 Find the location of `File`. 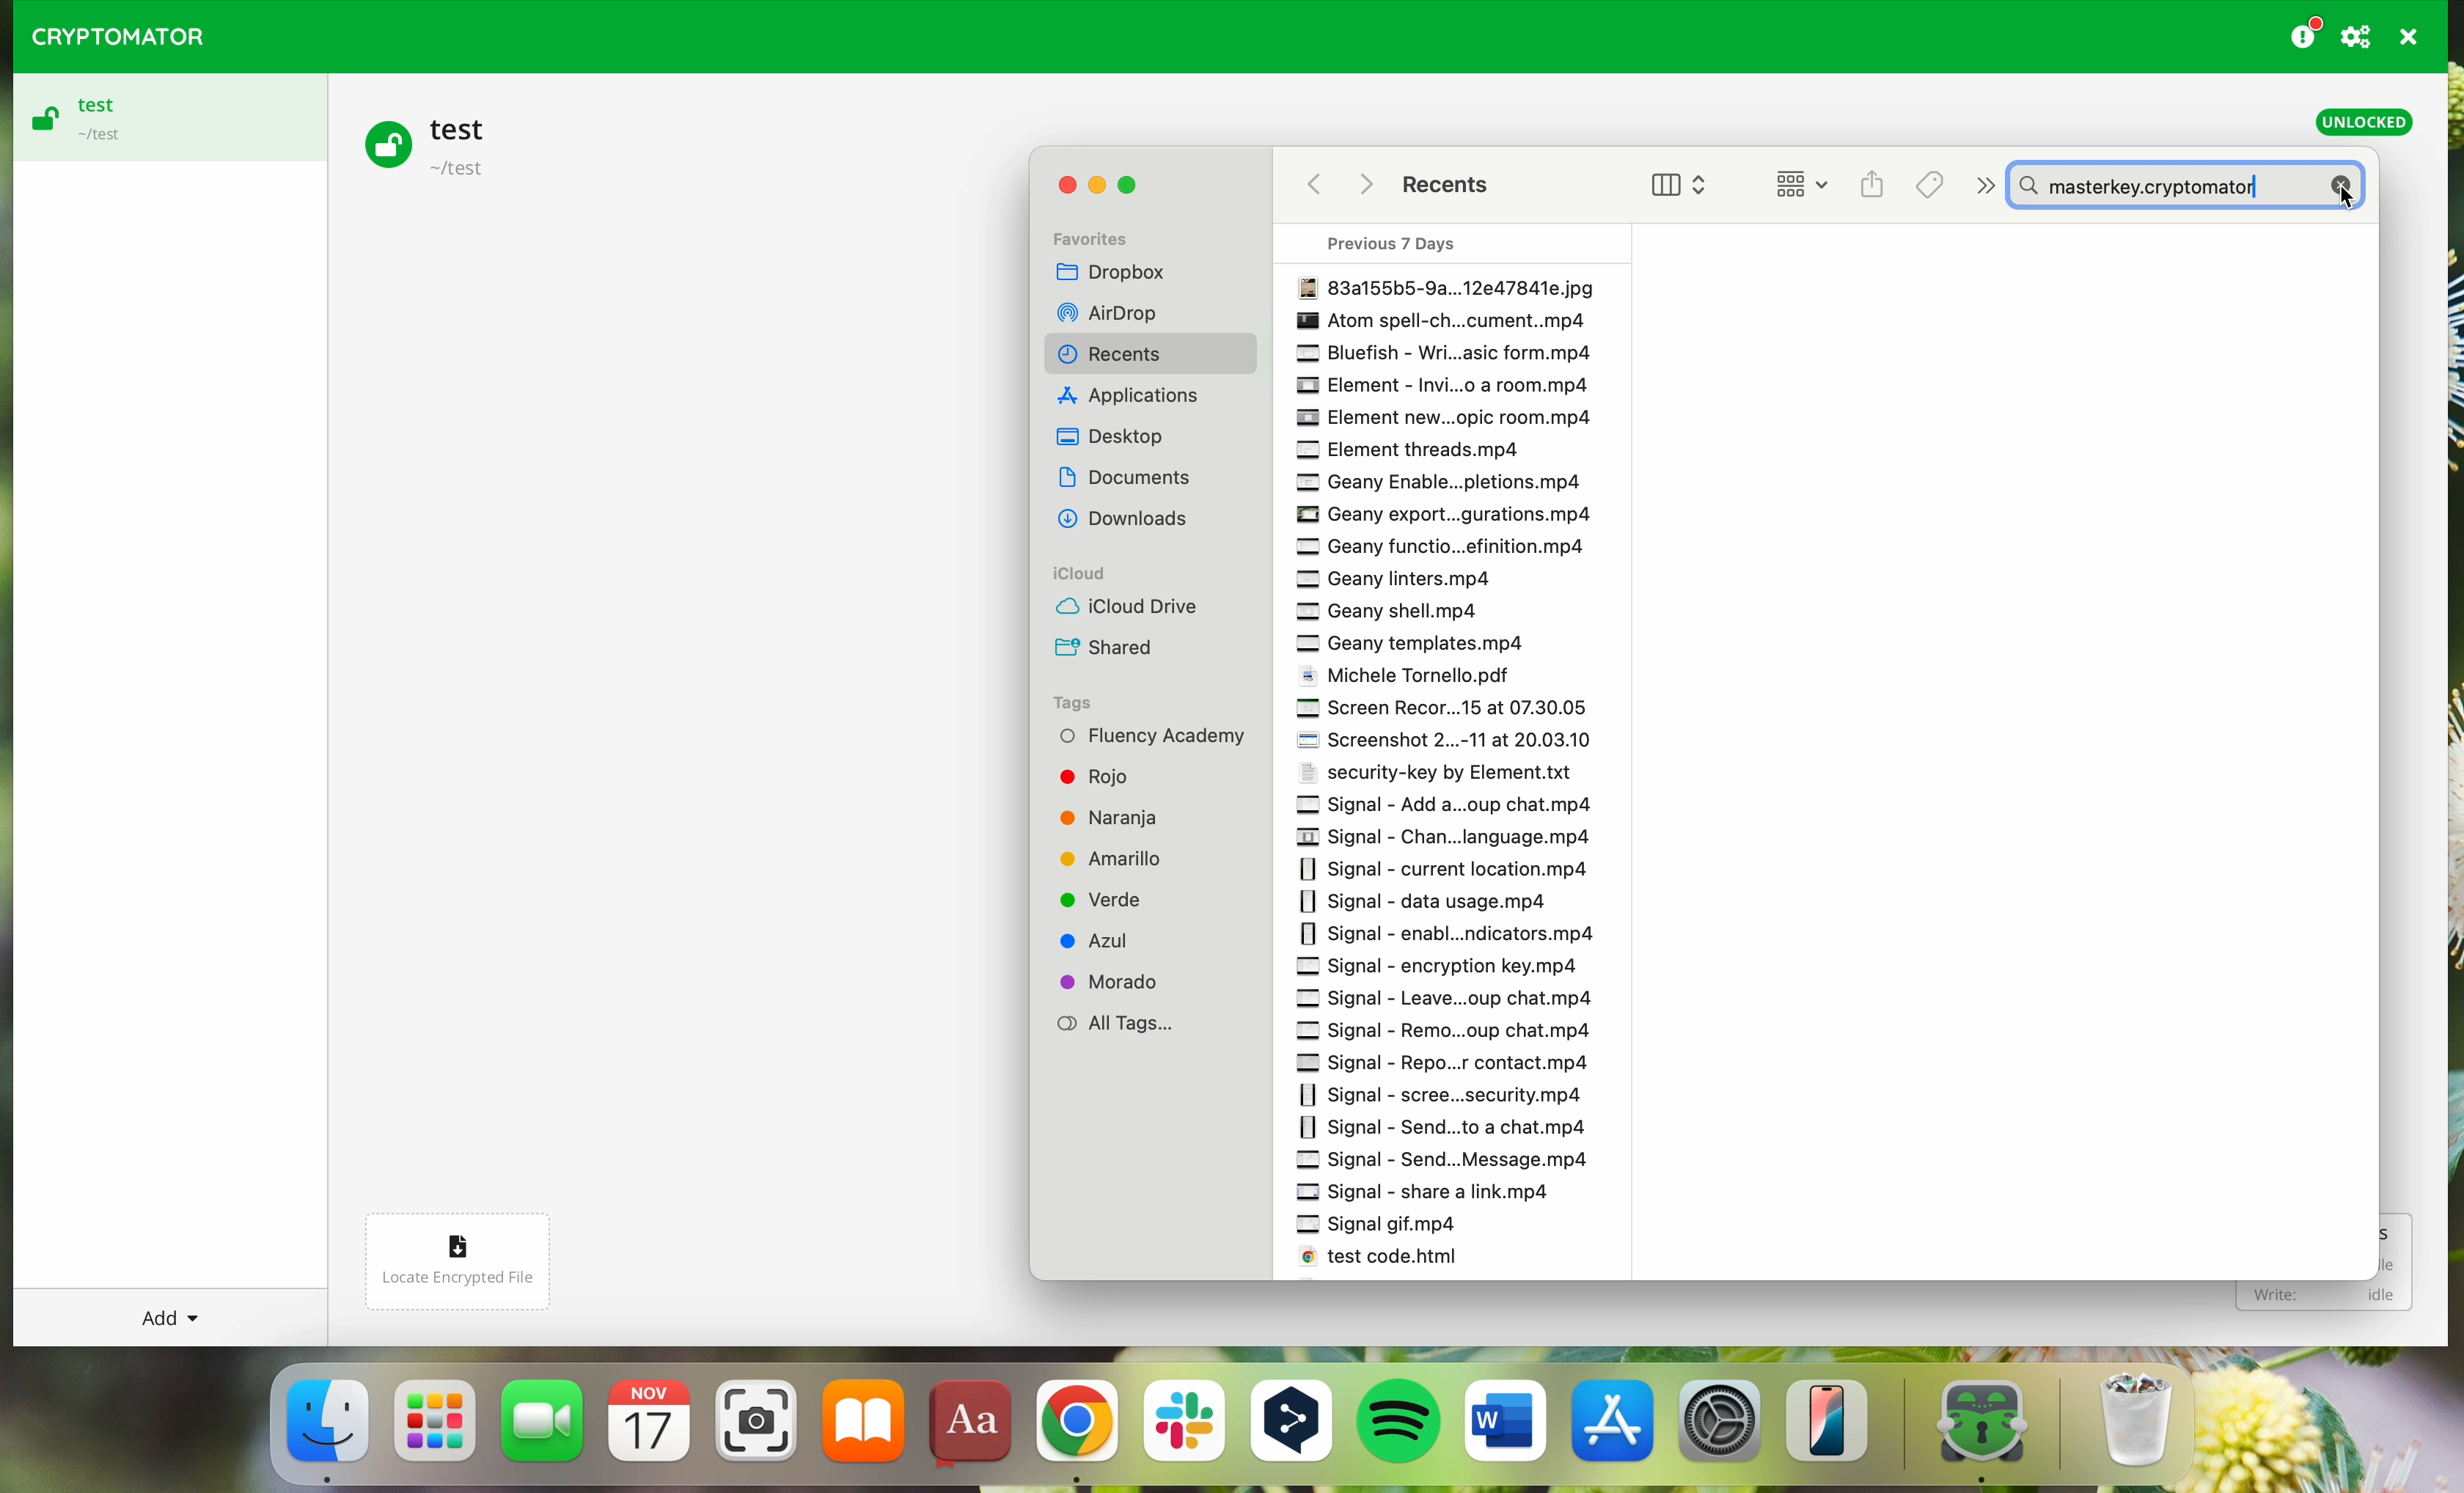

File is located at coordinates (1445, 285).